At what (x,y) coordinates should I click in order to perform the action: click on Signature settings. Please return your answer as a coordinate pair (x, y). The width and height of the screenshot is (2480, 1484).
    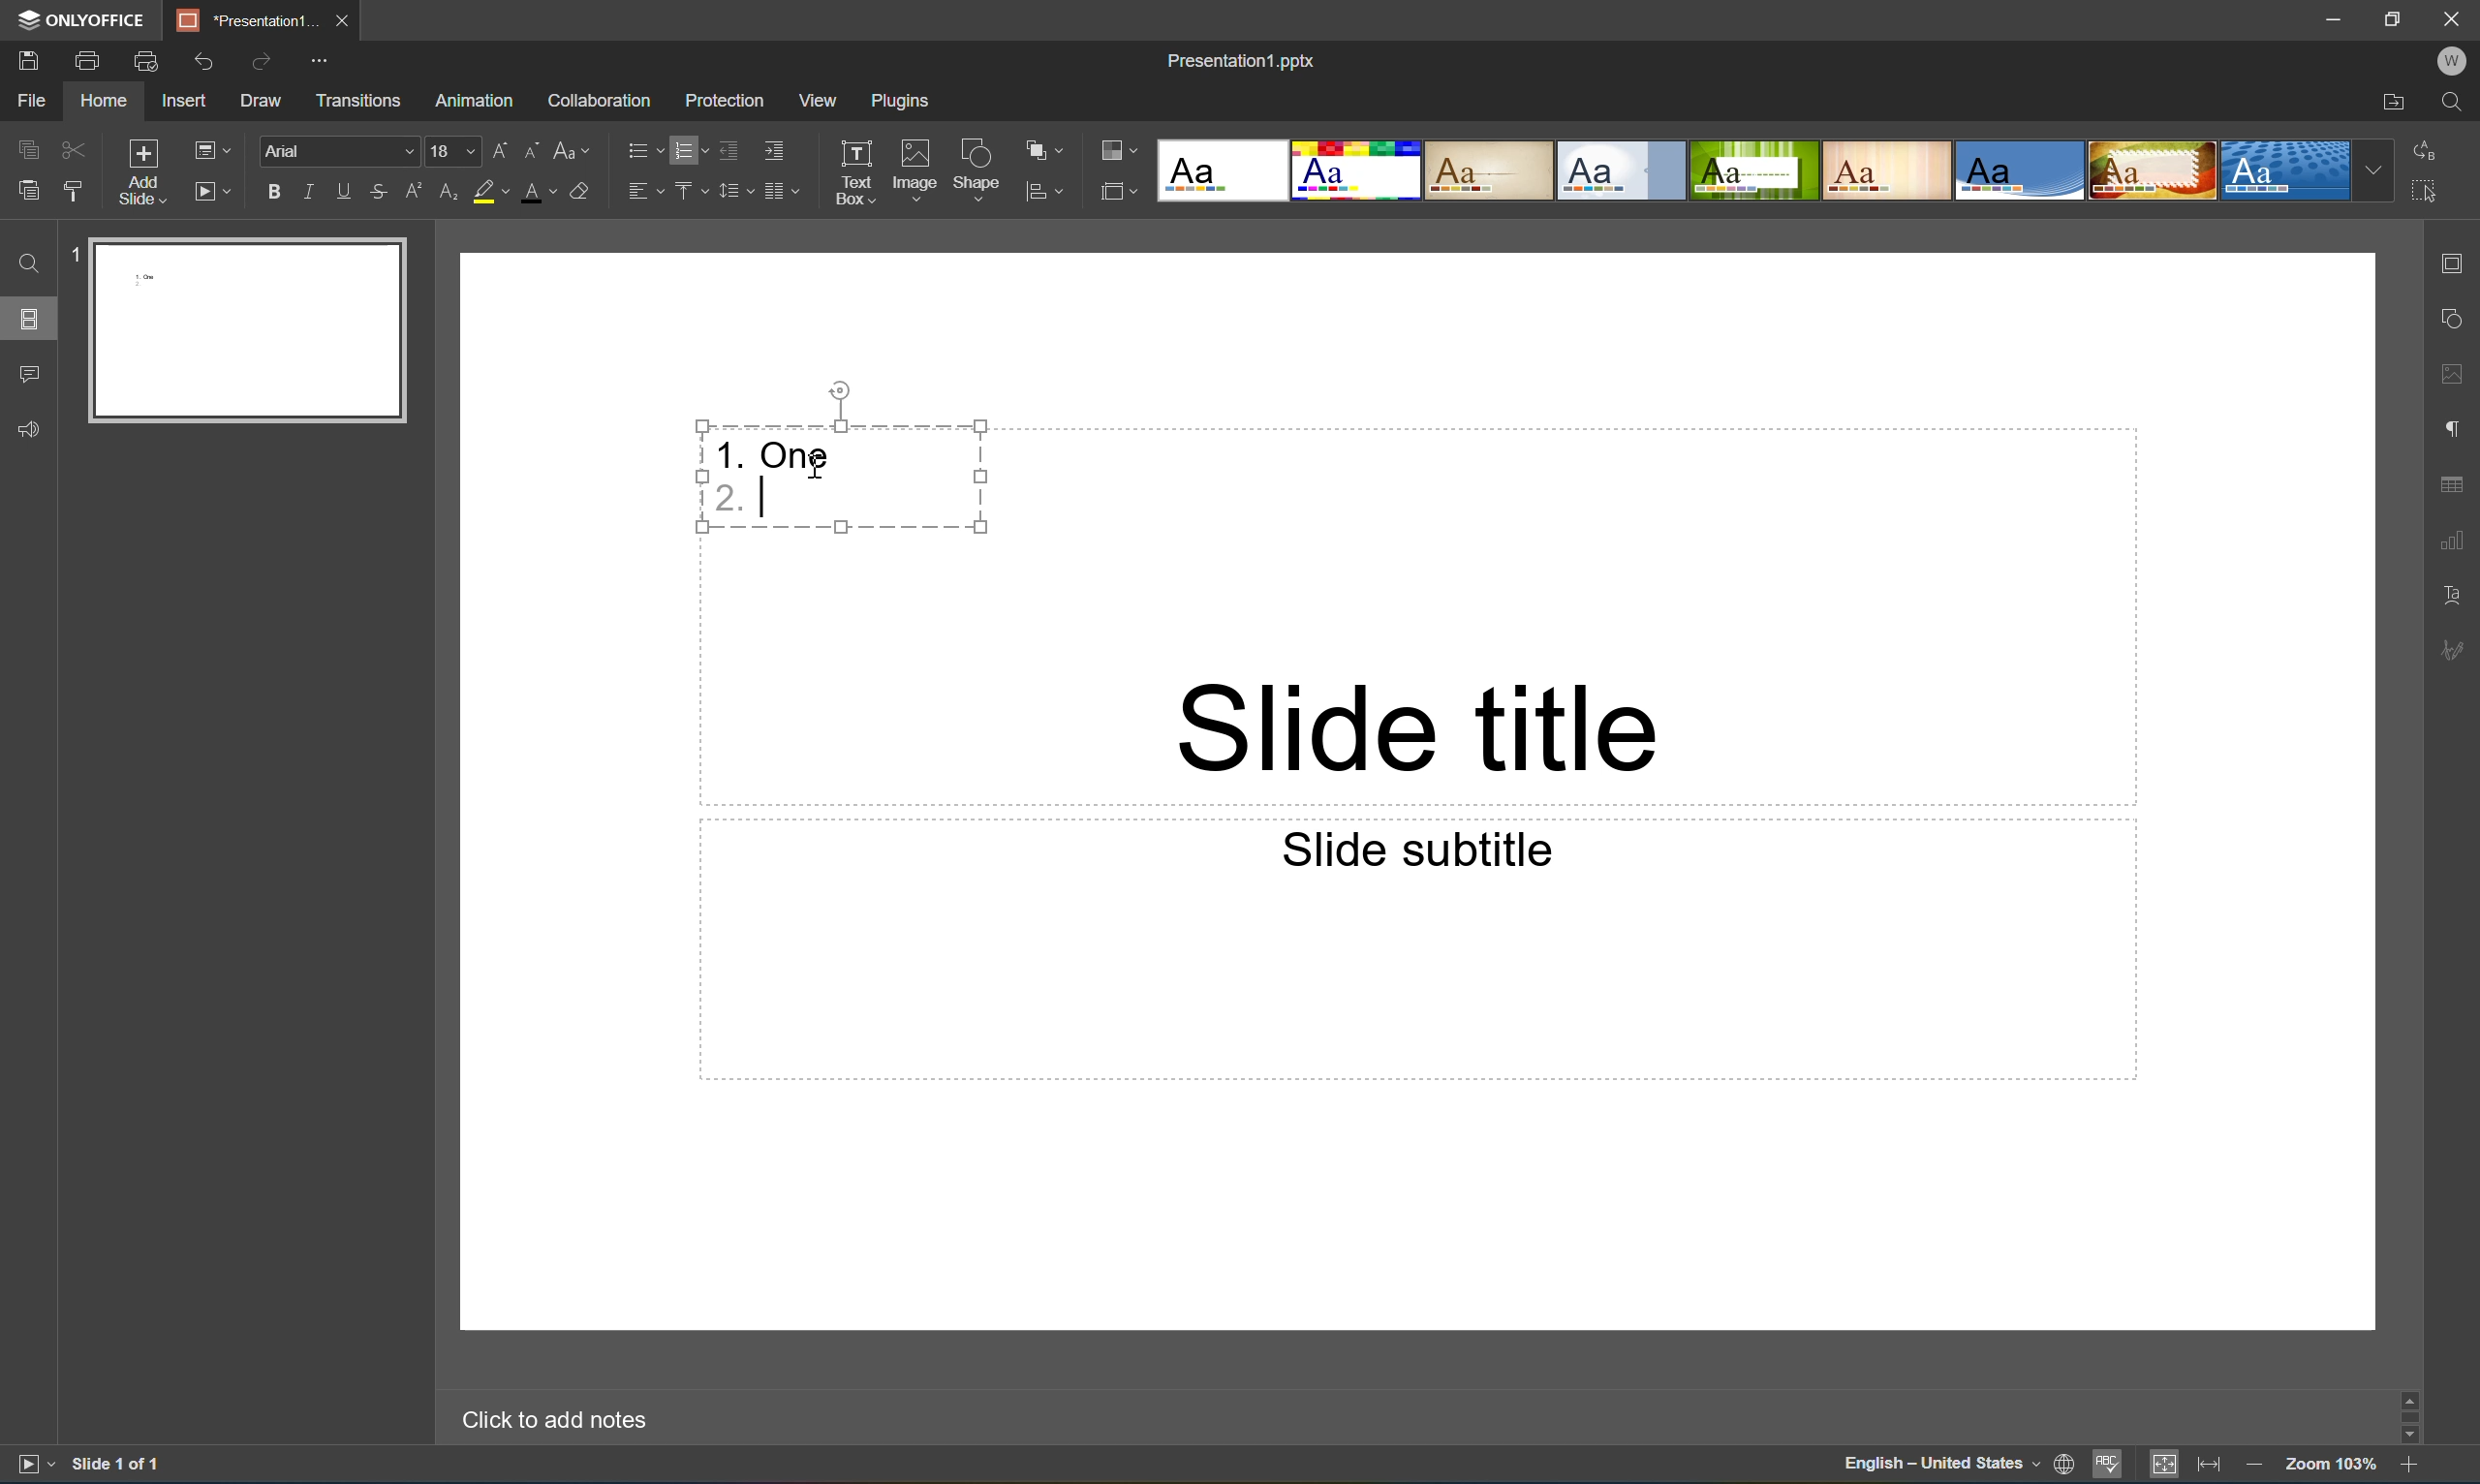
    Looking at the image, I should click on (2457, 650).